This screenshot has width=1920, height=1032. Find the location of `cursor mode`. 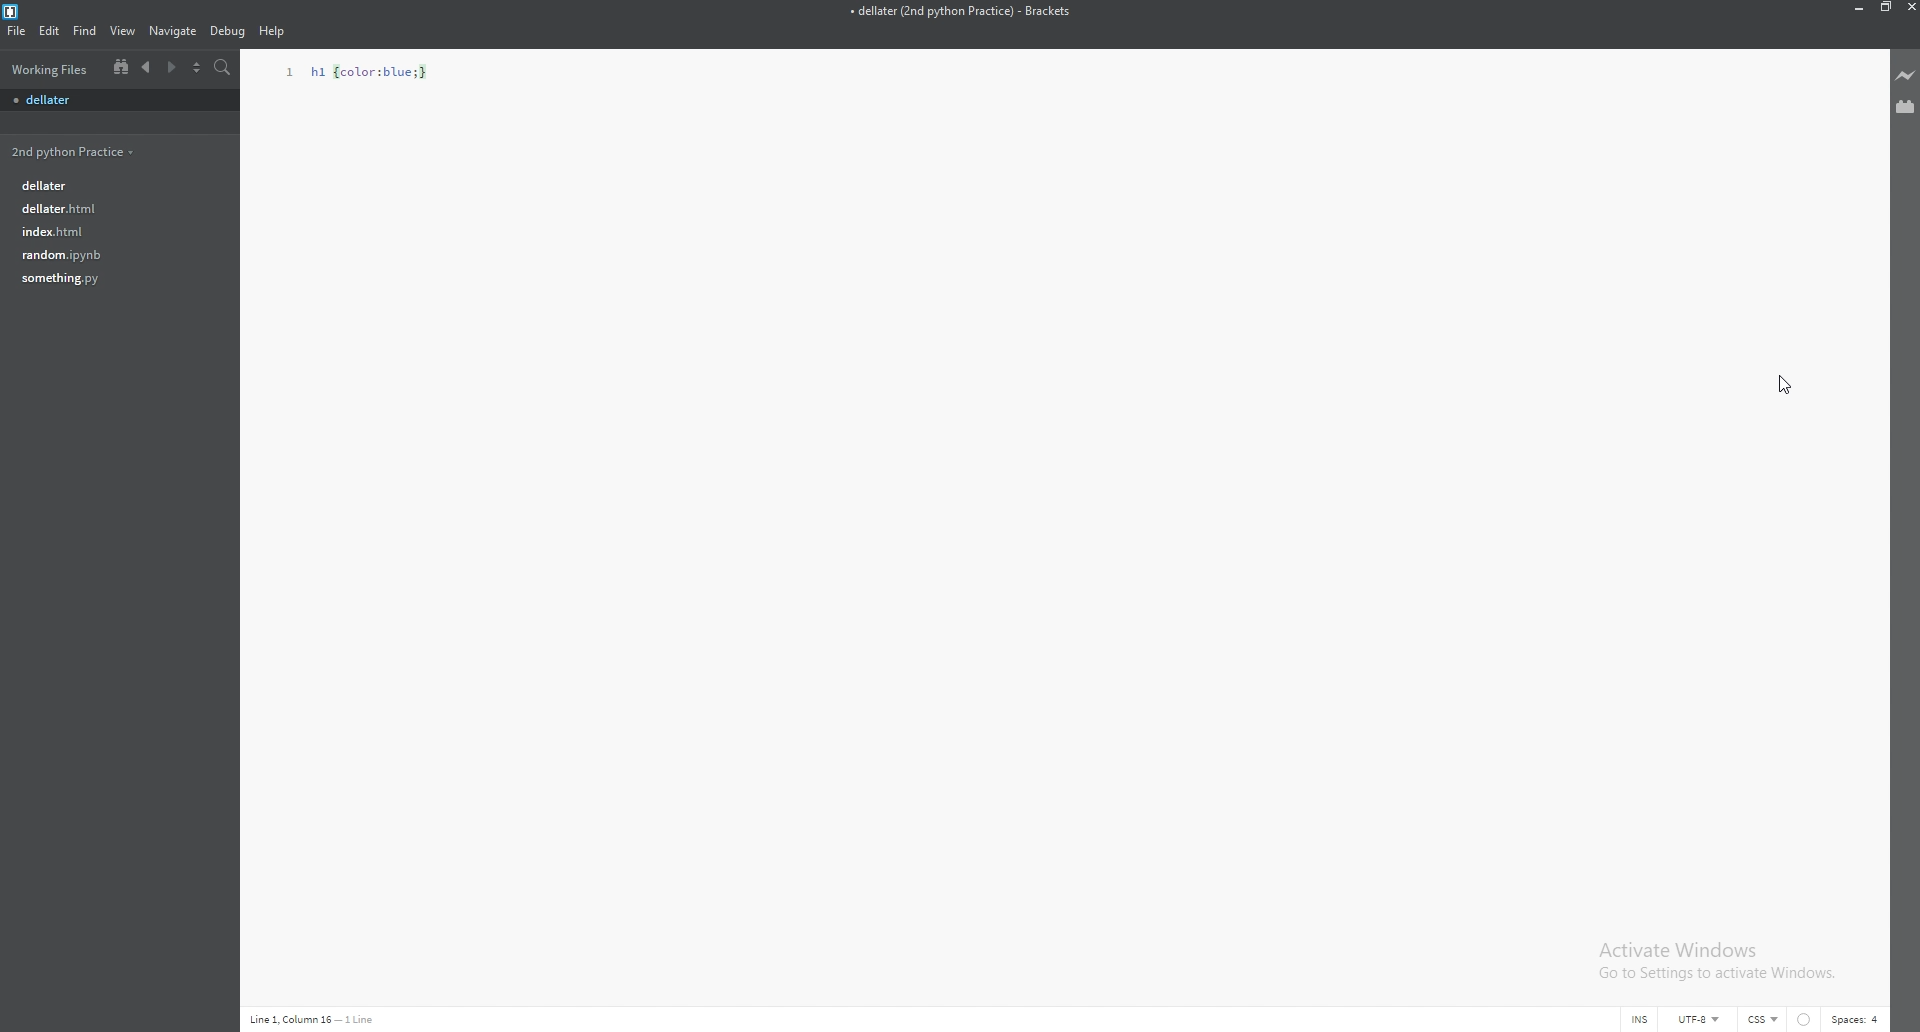

cursor mode is located at coordinates (1622, 1021).